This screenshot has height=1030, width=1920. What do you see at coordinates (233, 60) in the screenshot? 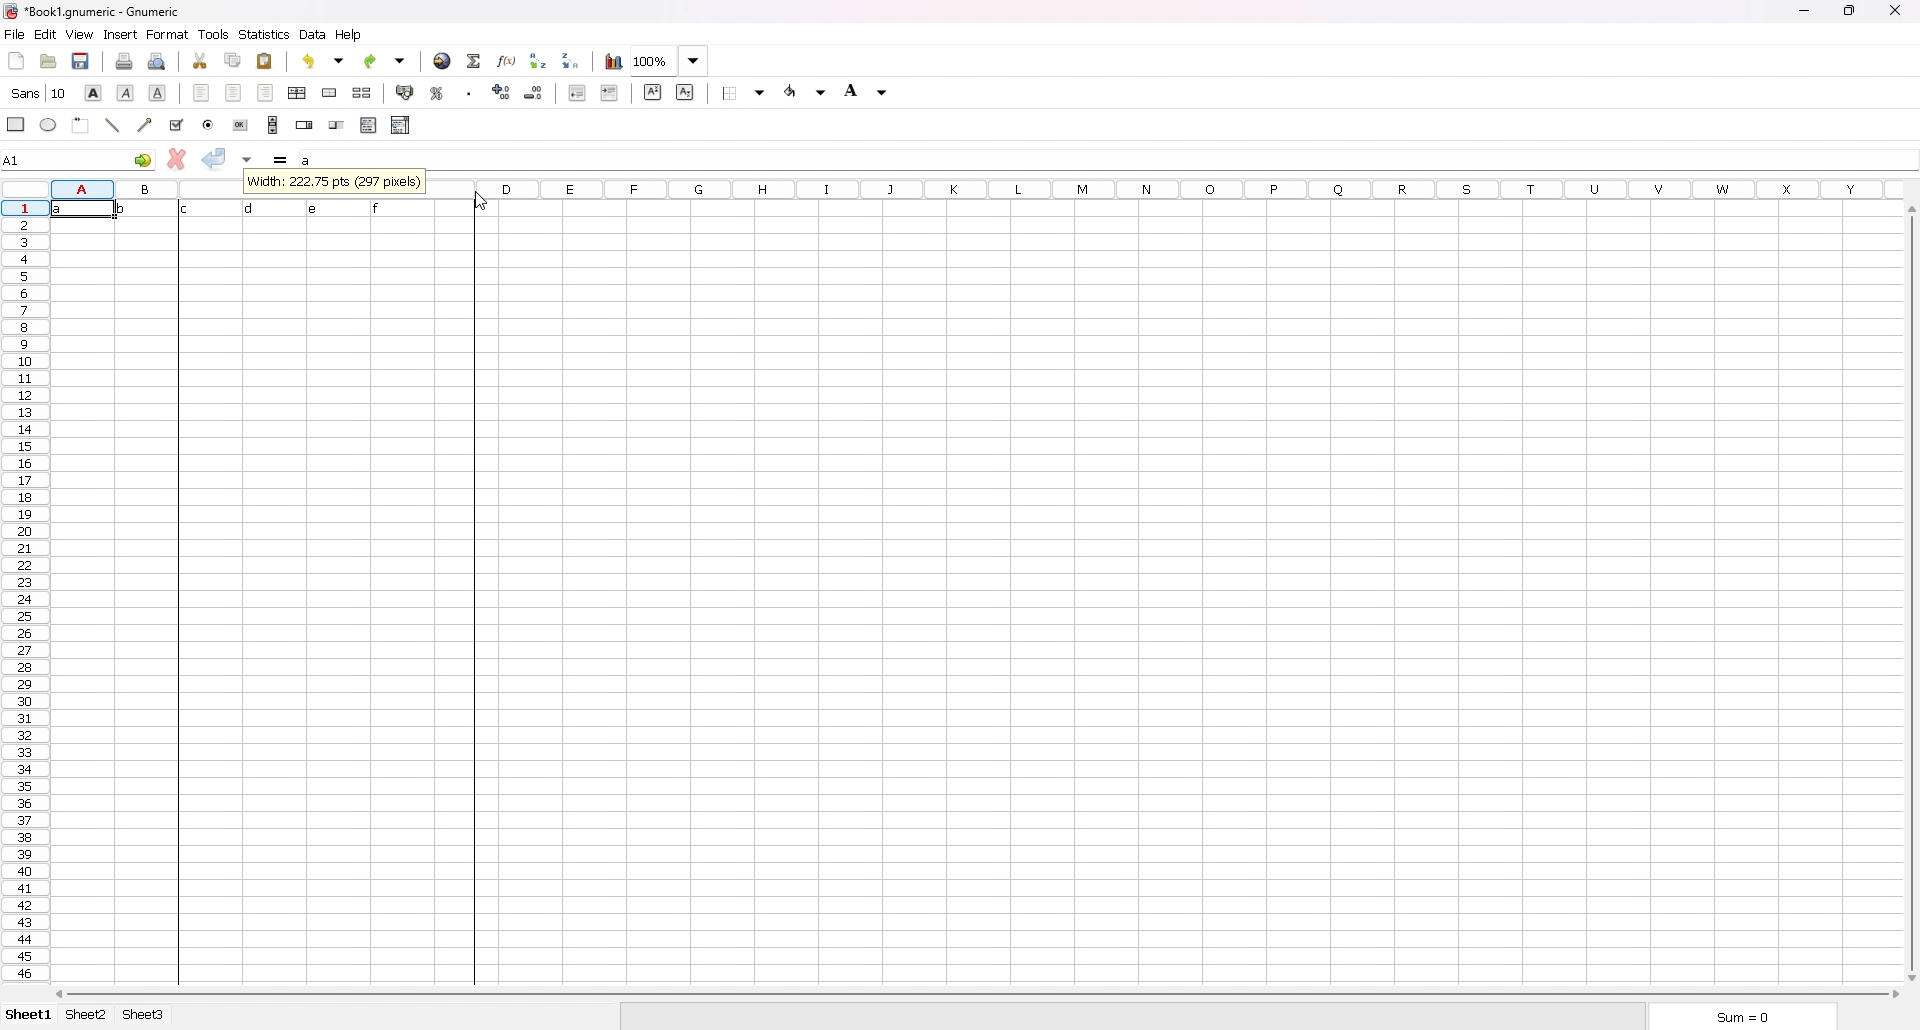
I see `copy` at bounding box center [233, 60].